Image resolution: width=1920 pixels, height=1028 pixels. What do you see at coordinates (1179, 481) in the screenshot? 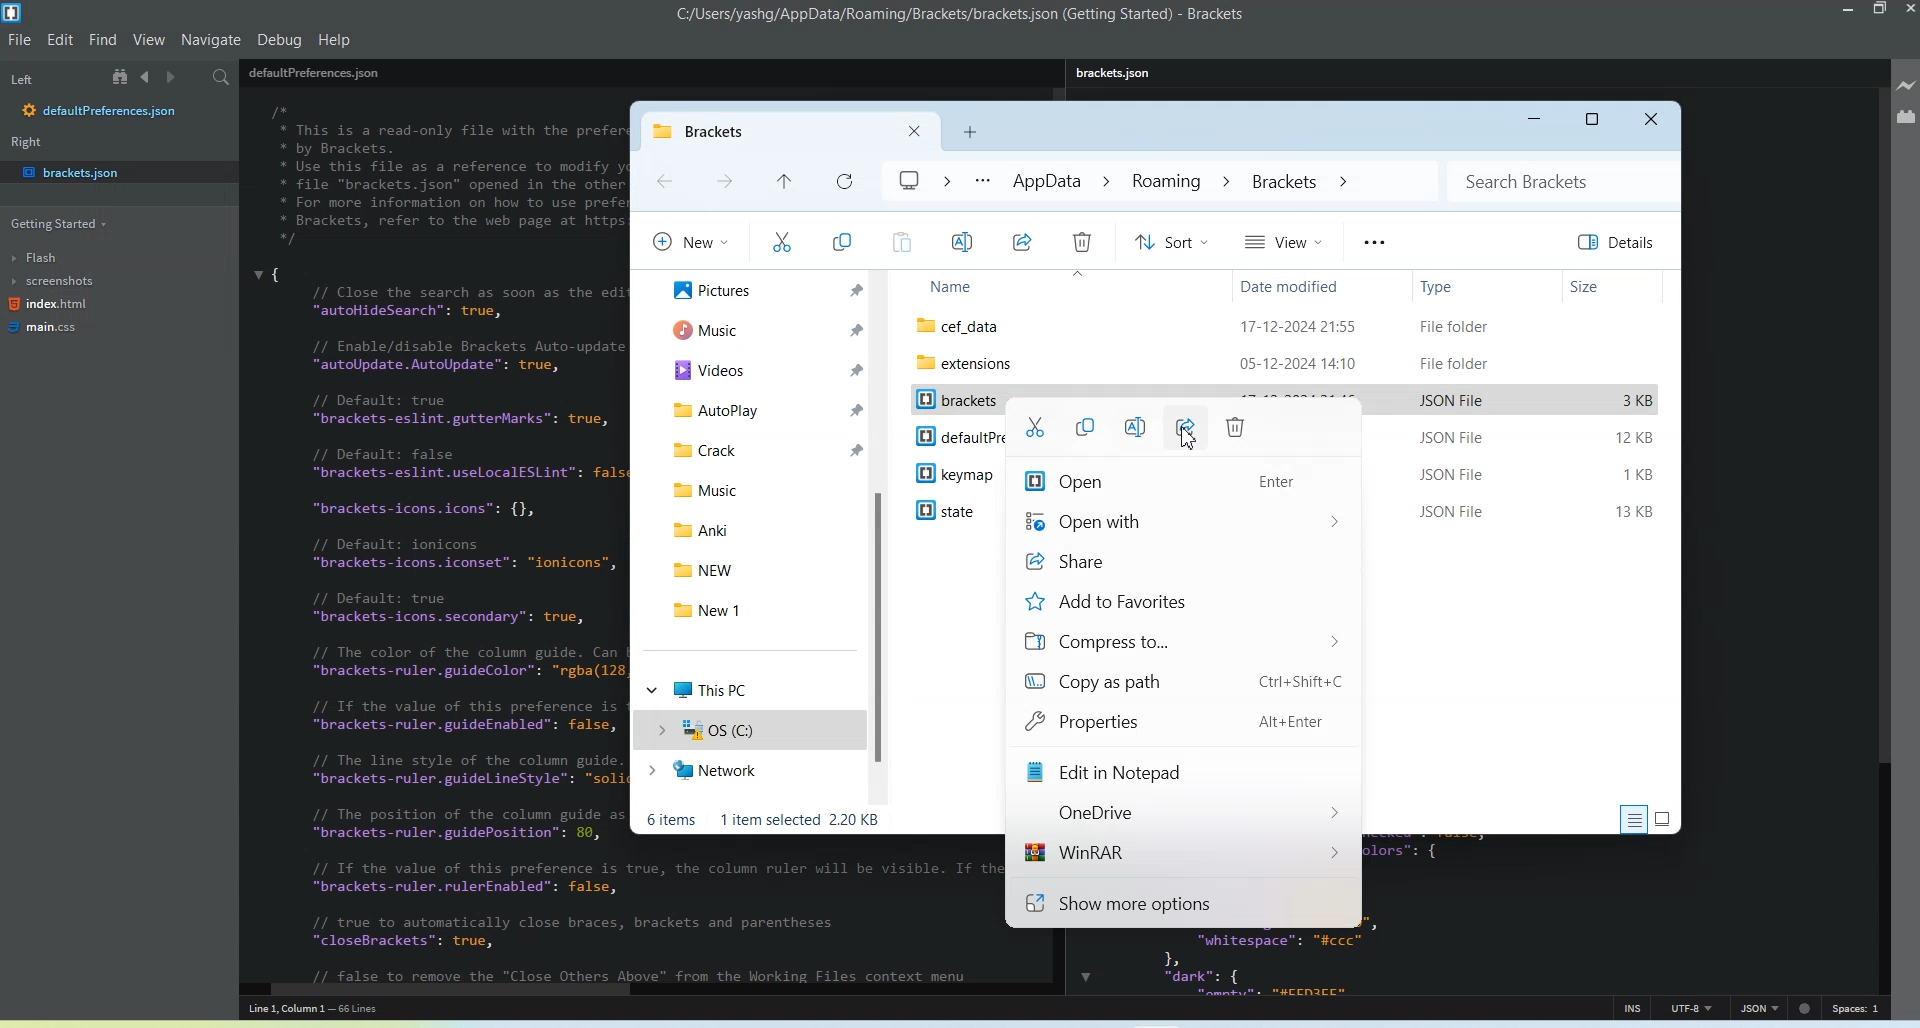
I see `Open` at bounding box center [1179, 481].